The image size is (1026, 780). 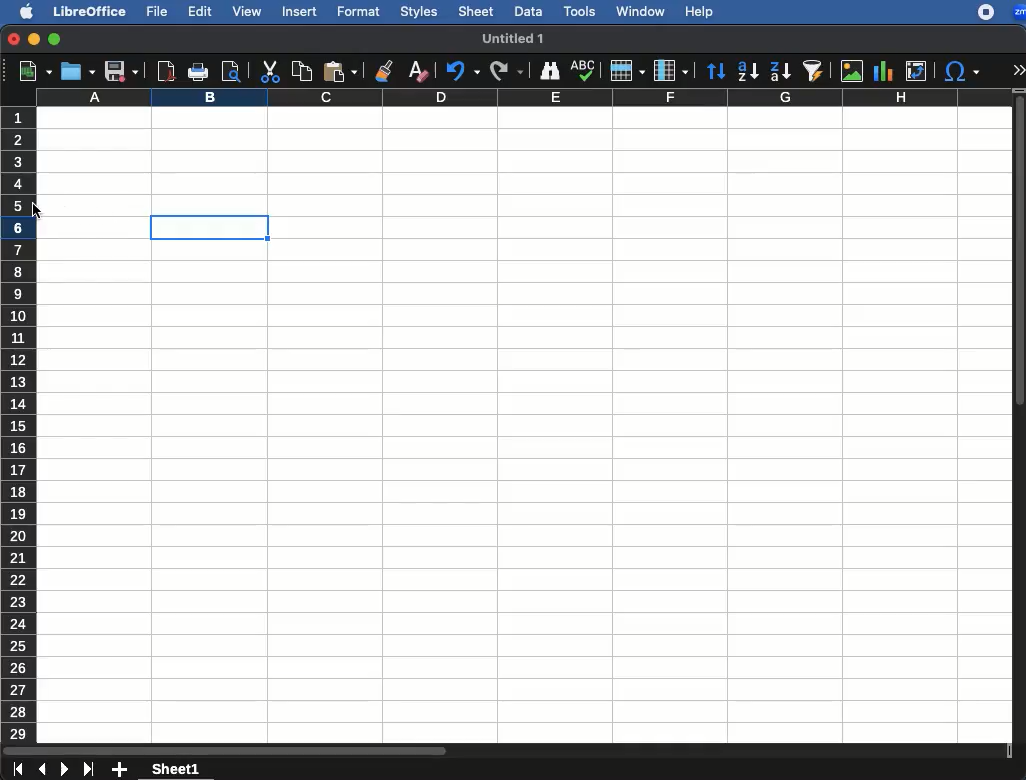 I want to click on column, so click(x=519, y=98).